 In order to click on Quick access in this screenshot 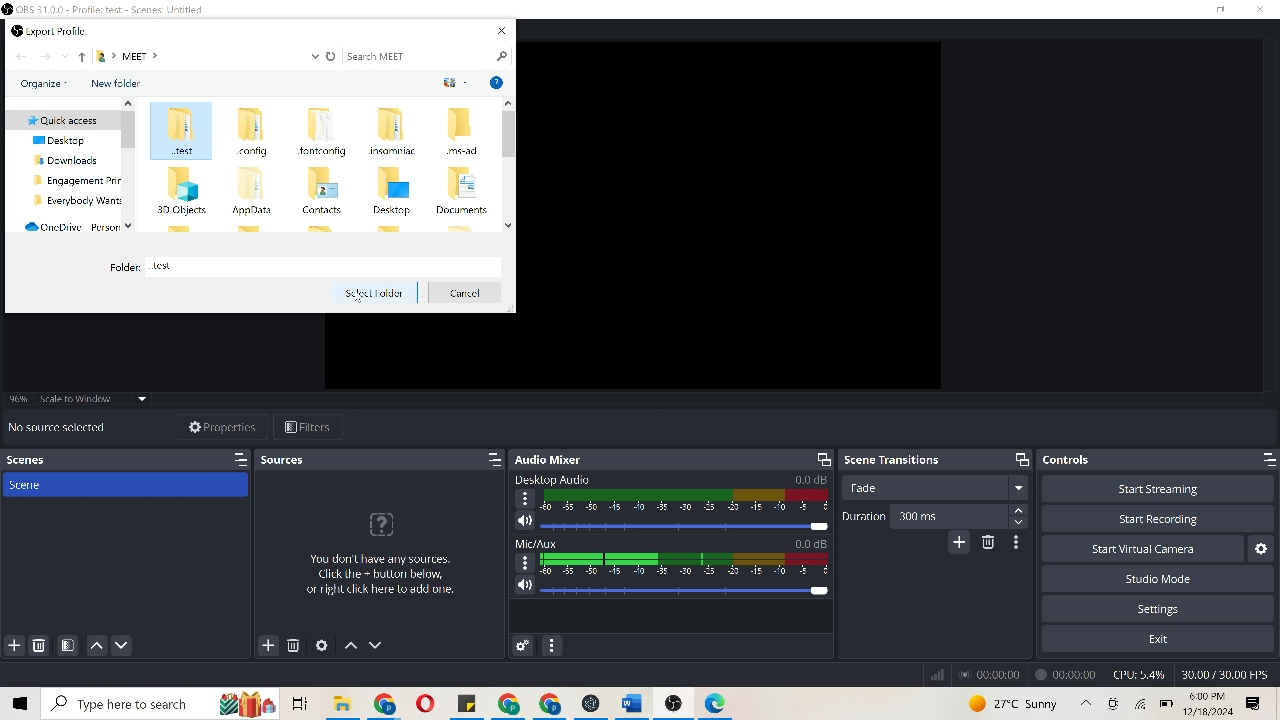, I will do `click(60, 117)`.